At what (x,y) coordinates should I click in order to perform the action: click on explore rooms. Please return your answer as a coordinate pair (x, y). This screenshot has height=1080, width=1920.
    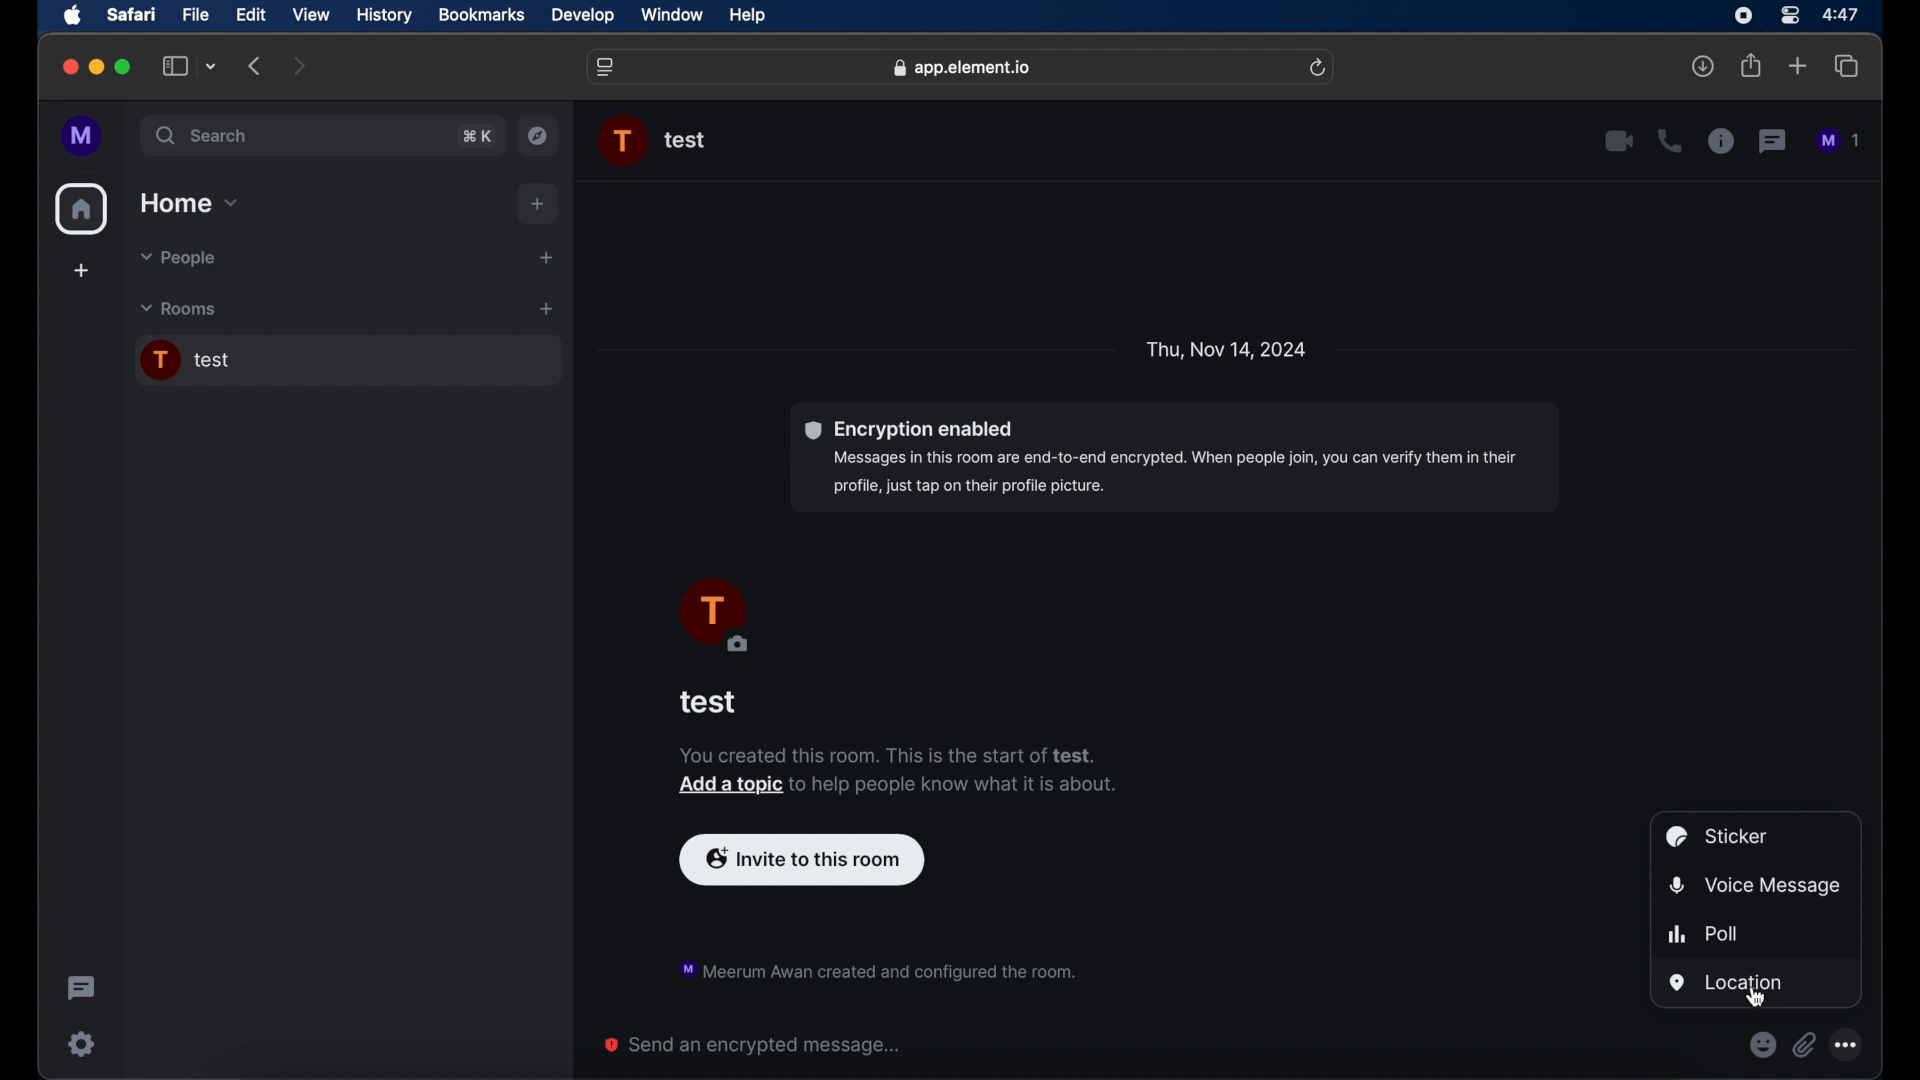
    Looking at the image, I should click on (540, 135).